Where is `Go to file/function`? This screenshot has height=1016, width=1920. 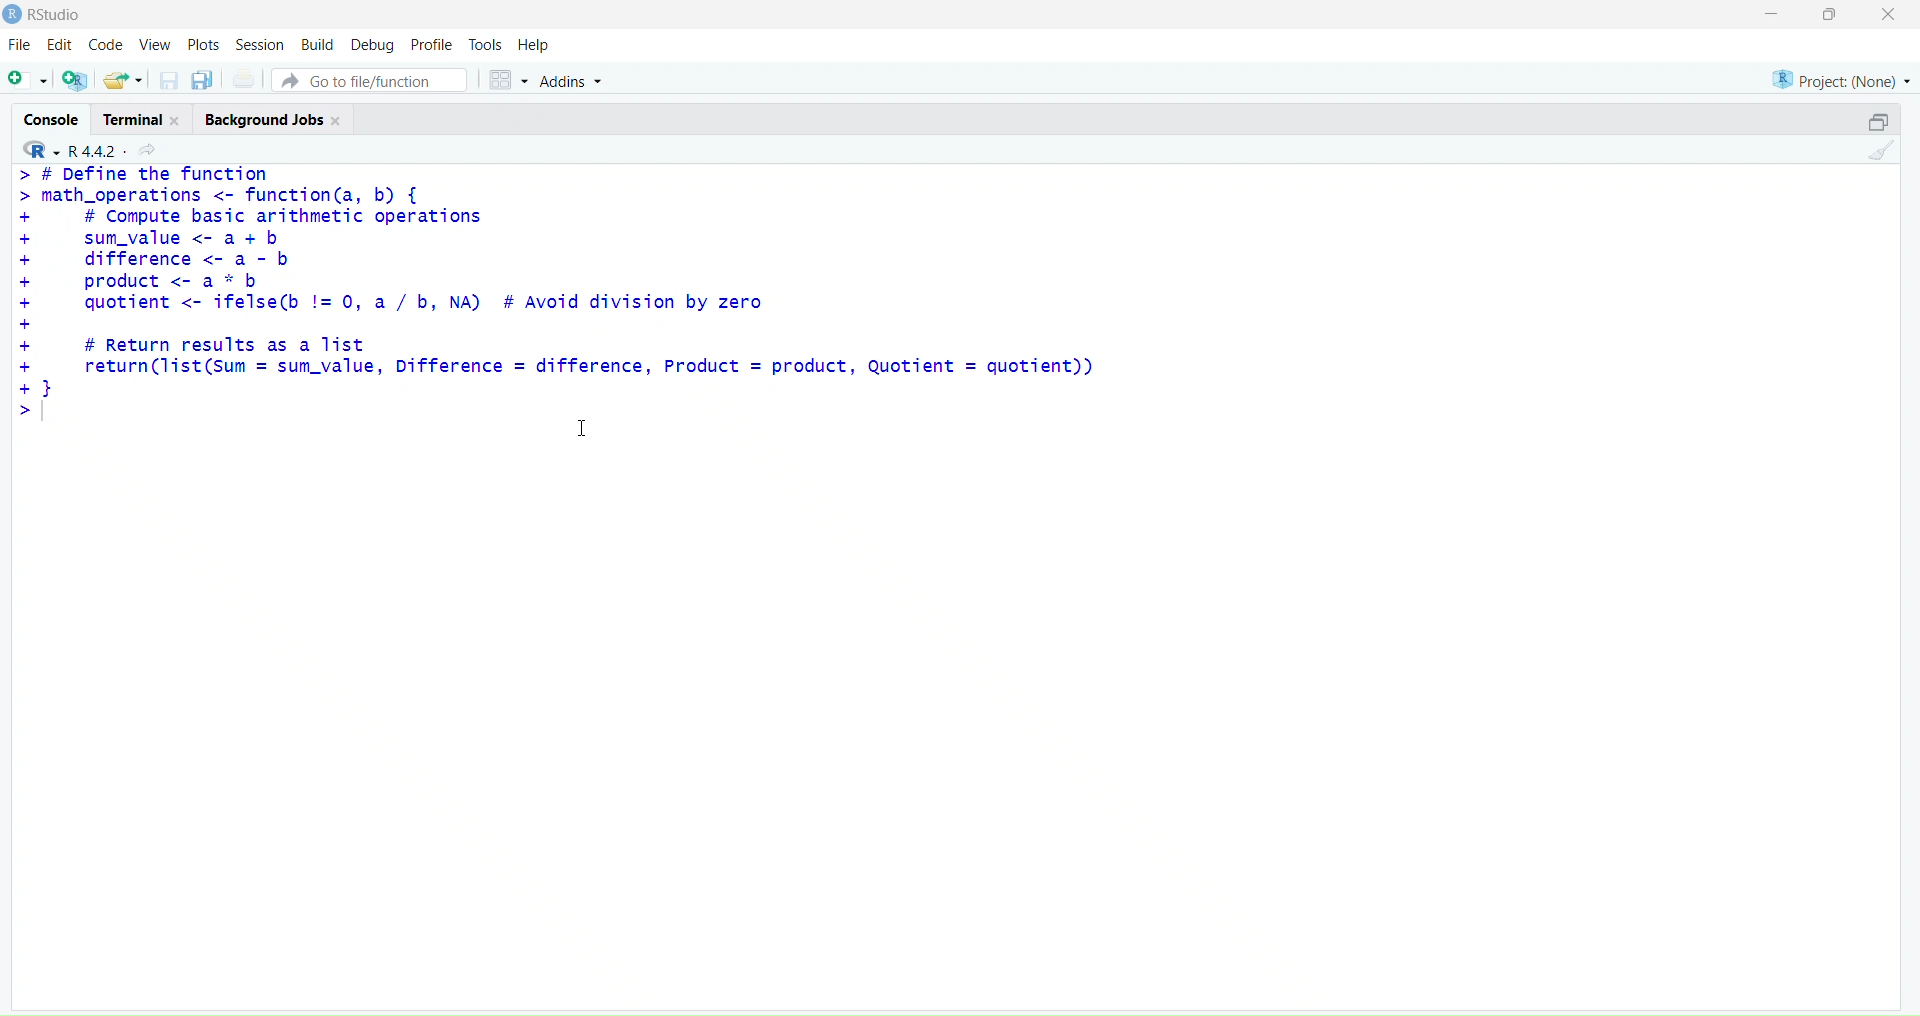
Go to file/function is located at coordinates (371, 79).